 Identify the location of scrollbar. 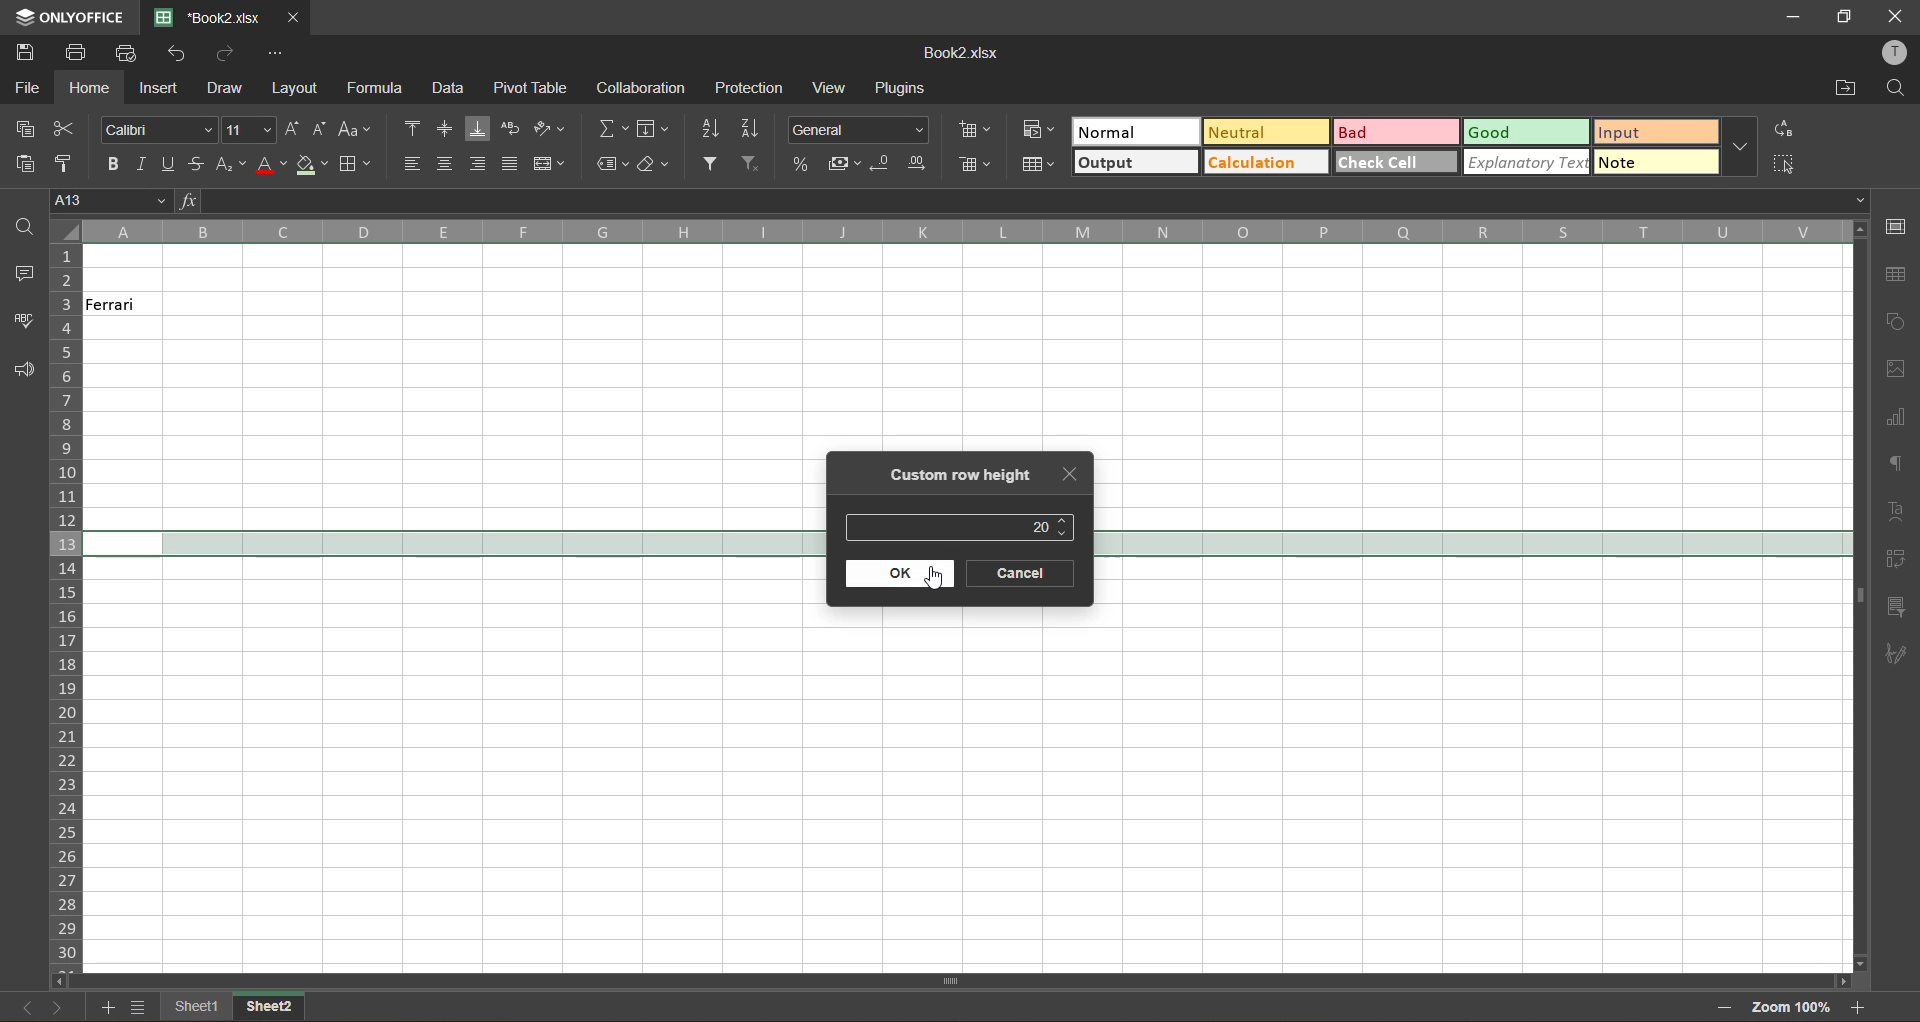
(950, 981).